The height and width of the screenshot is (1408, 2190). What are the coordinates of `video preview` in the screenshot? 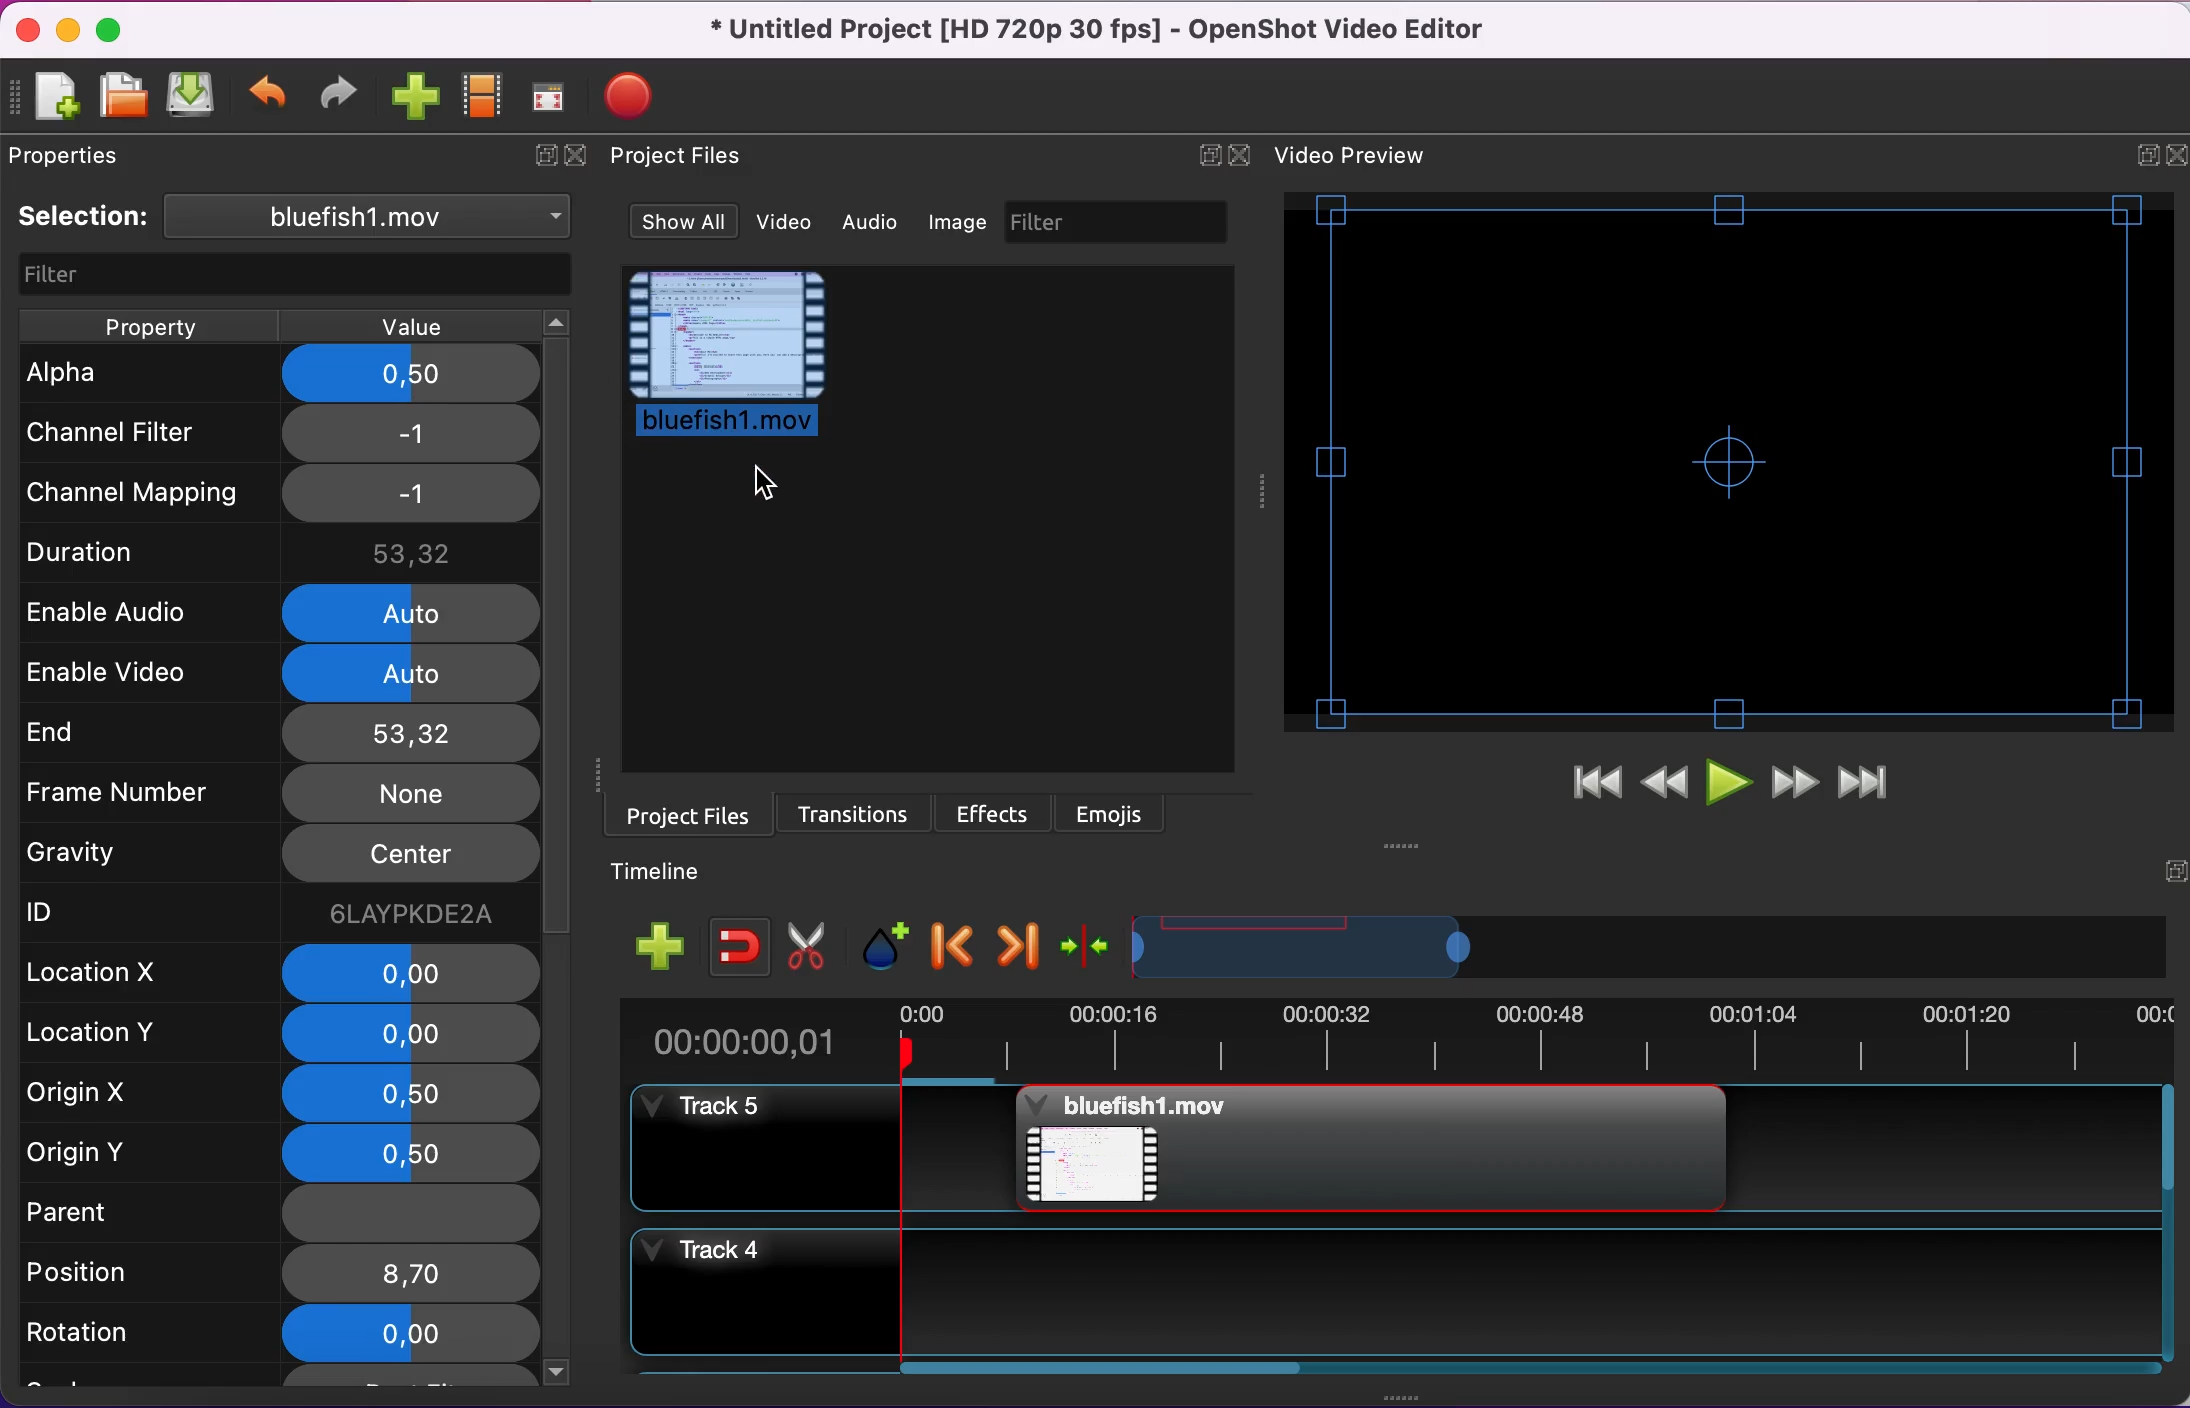 It's located at (1731, 459).